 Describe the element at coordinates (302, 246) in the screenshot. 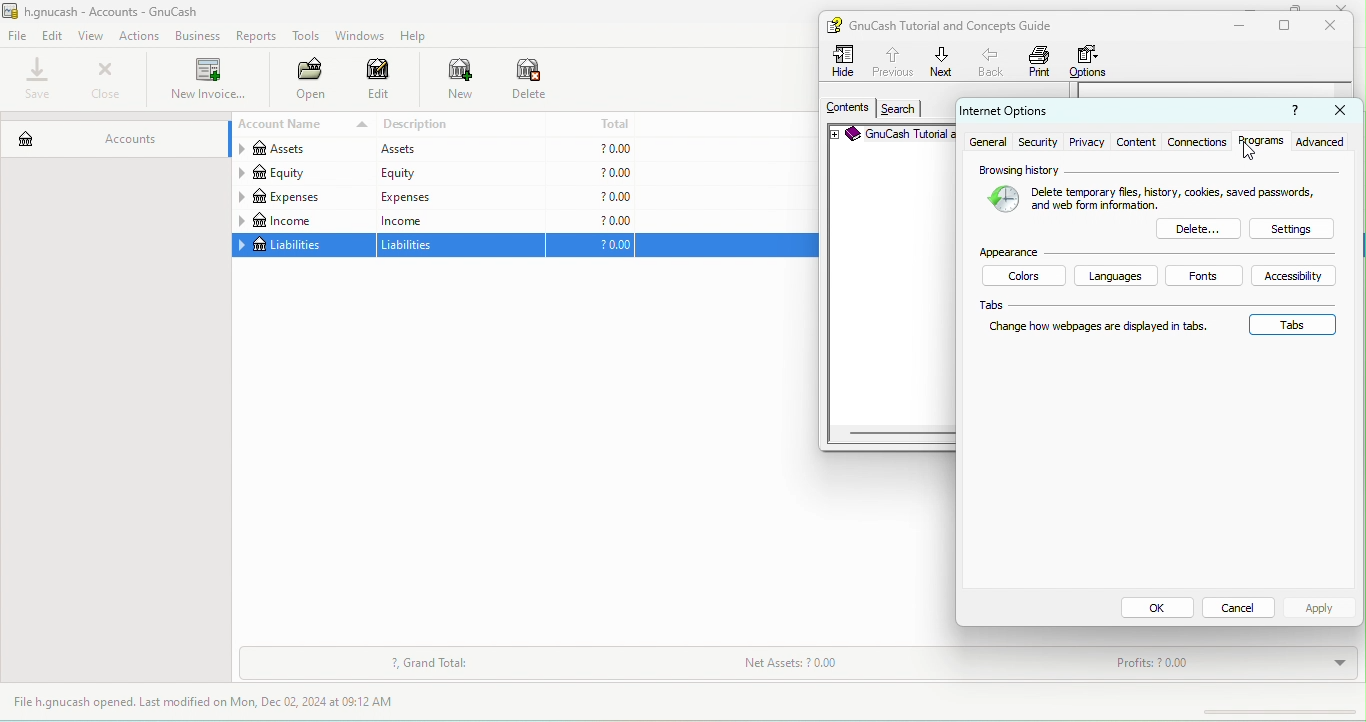

I see `liabilities` at that location.